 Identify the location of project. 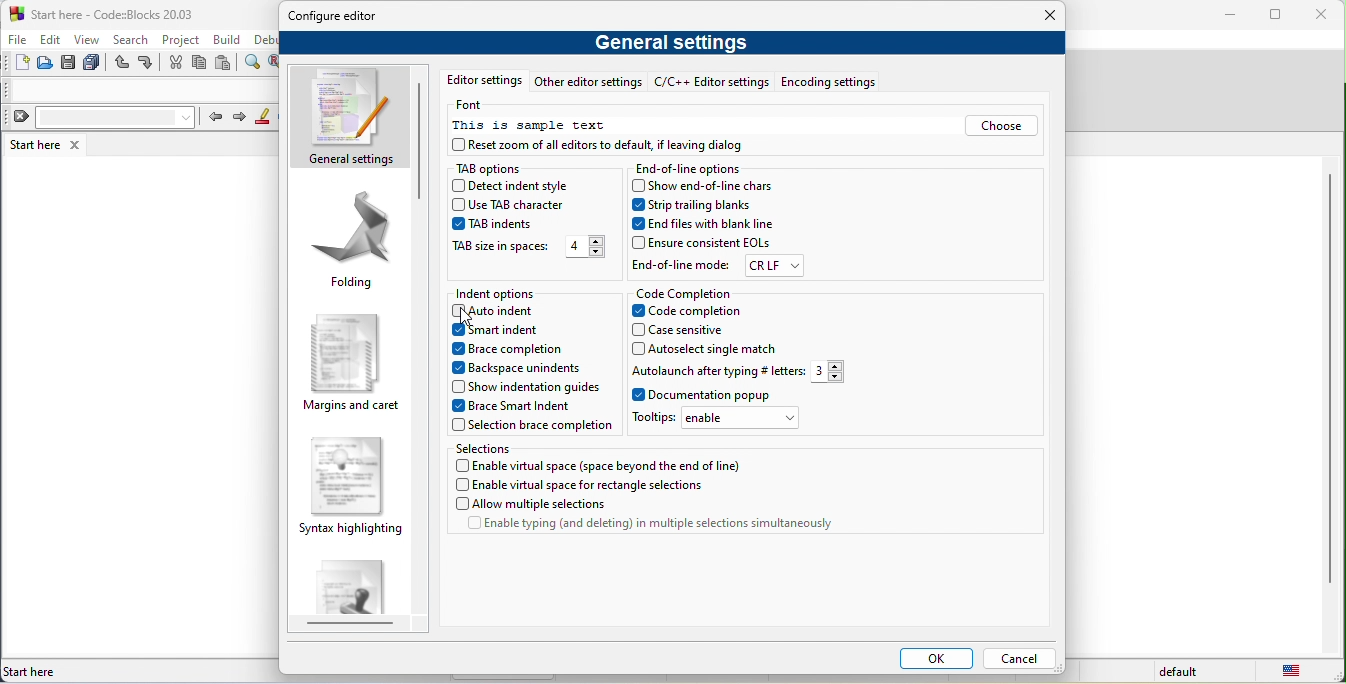
(182, 40).